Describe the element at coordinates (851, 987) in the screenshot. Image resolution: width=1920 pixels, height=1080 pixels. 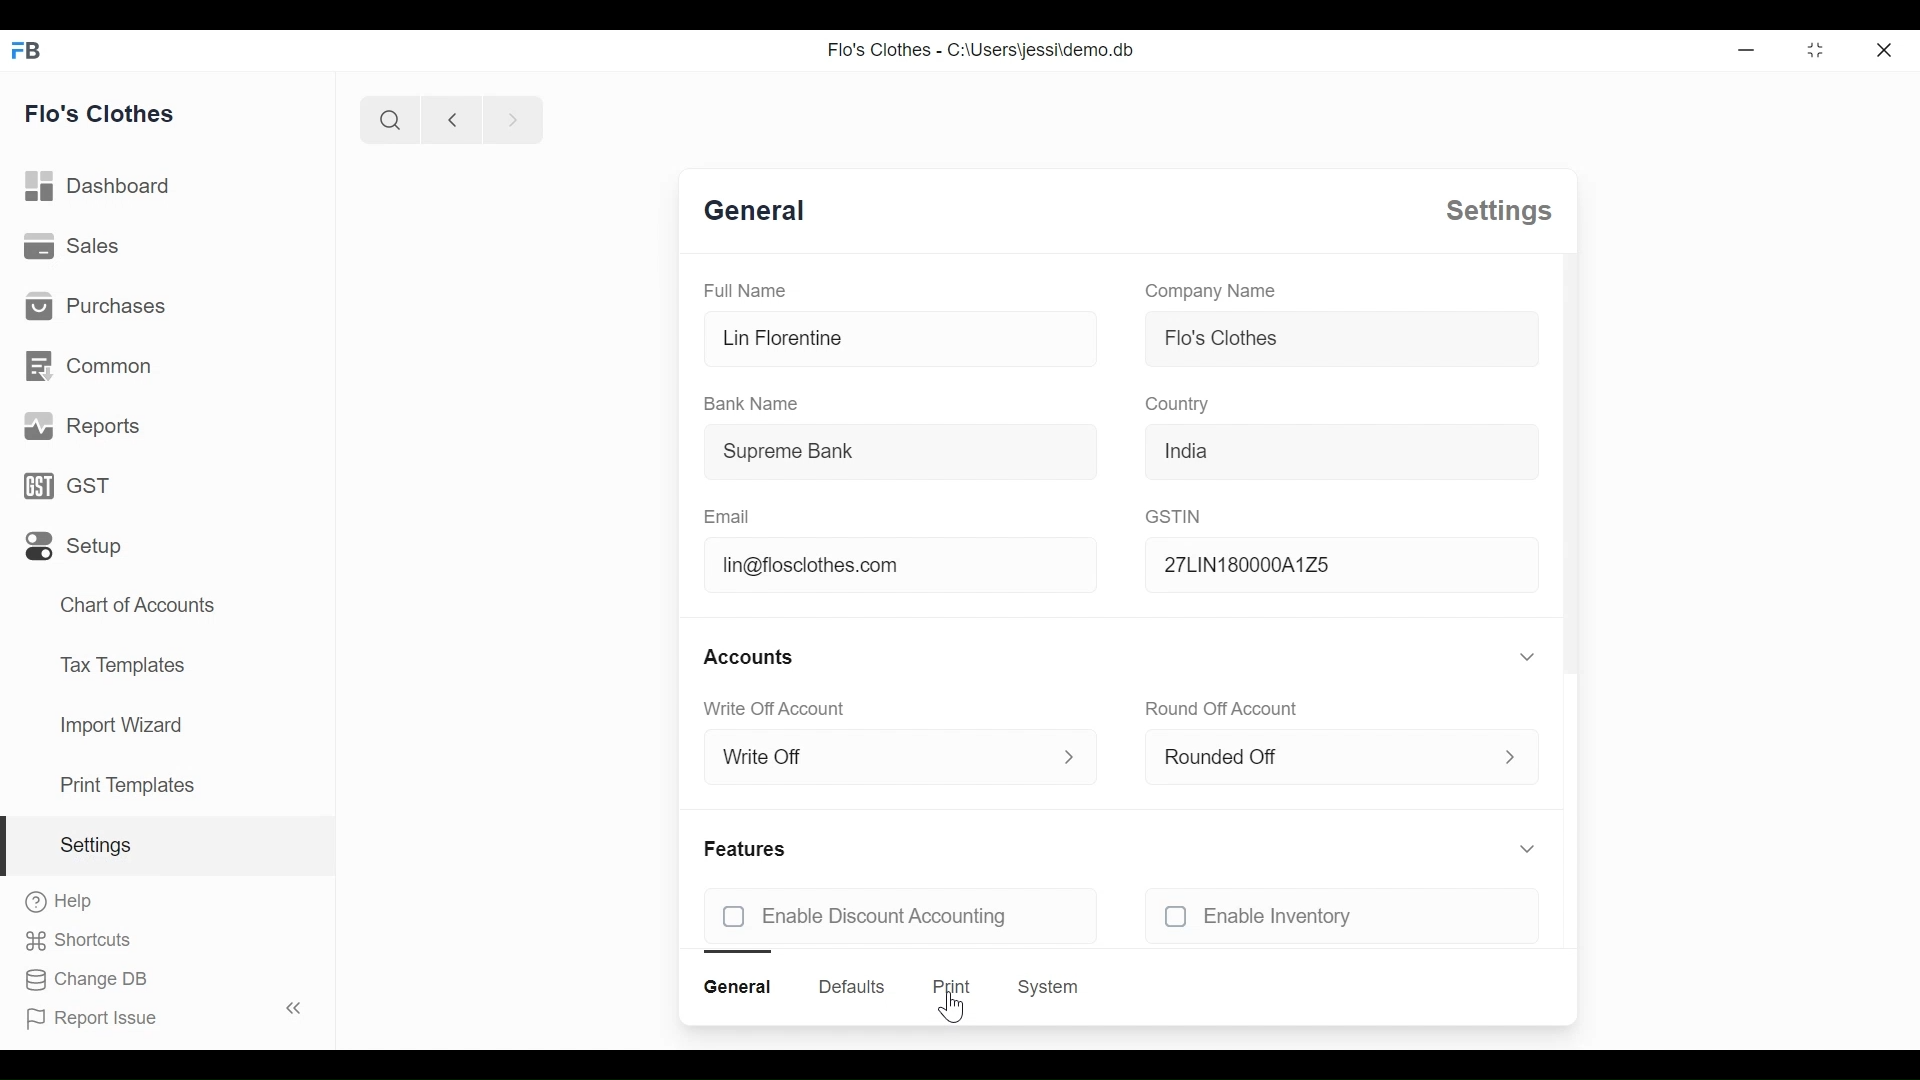
I see `defaults` at that location.